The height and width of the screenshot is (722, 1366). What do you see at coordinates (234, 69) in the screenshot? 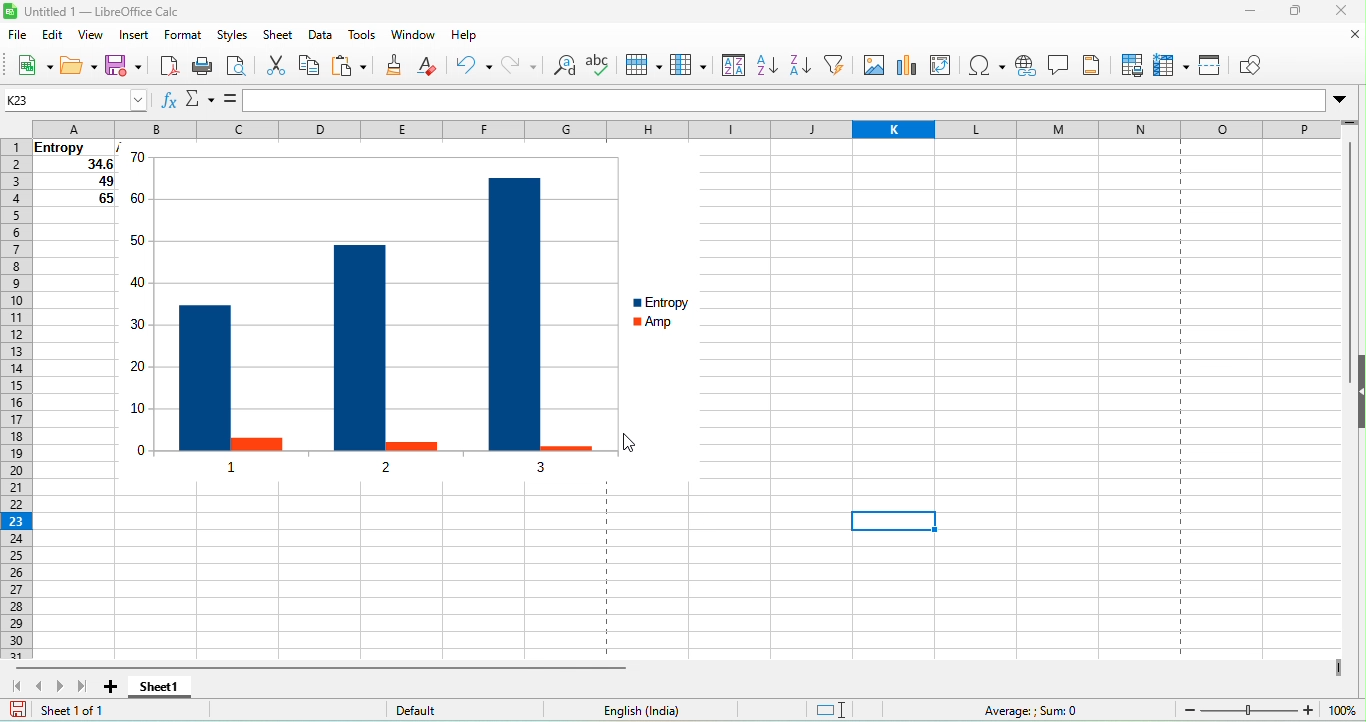
I see `print preview` at bounding box center [234, 69].